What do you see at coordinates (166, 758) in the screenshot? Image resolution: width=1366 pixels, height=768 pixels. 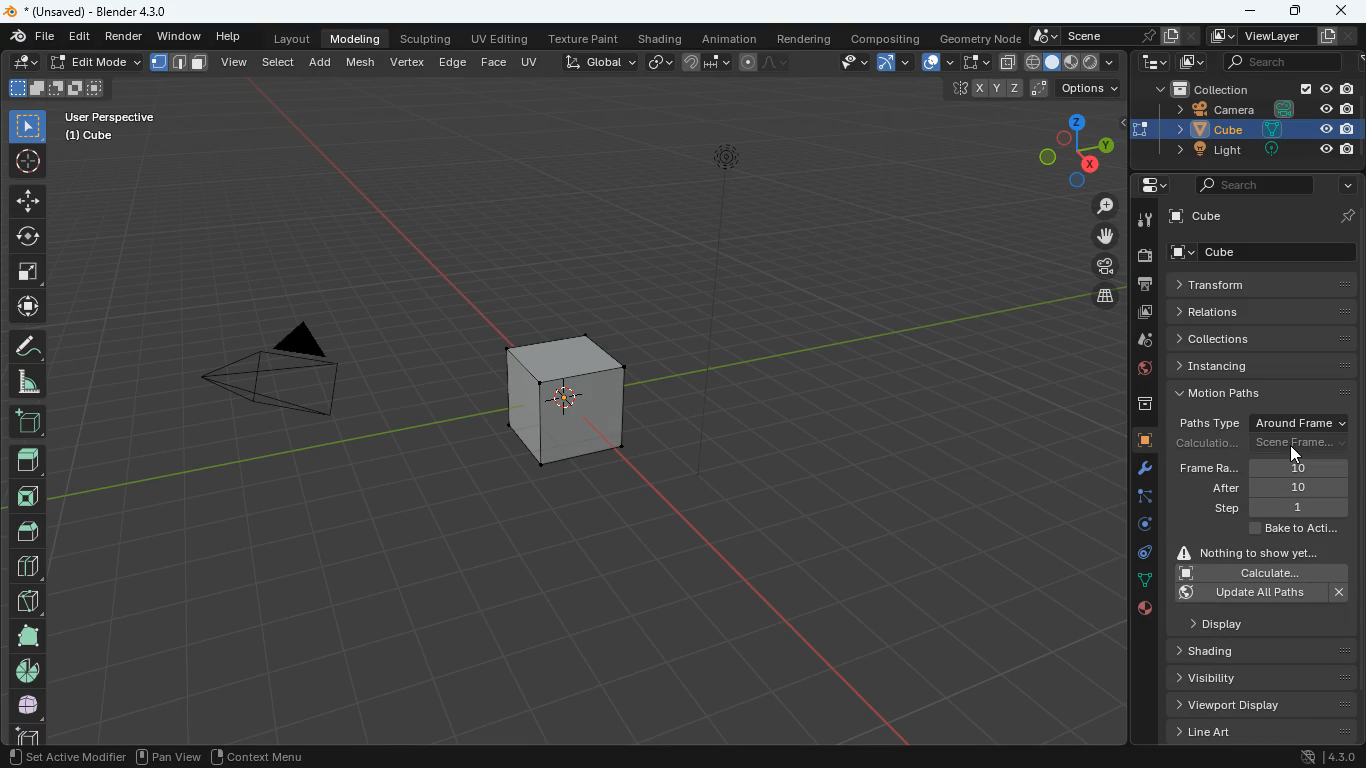 I see `pan view` at bounding box center [166, 758].